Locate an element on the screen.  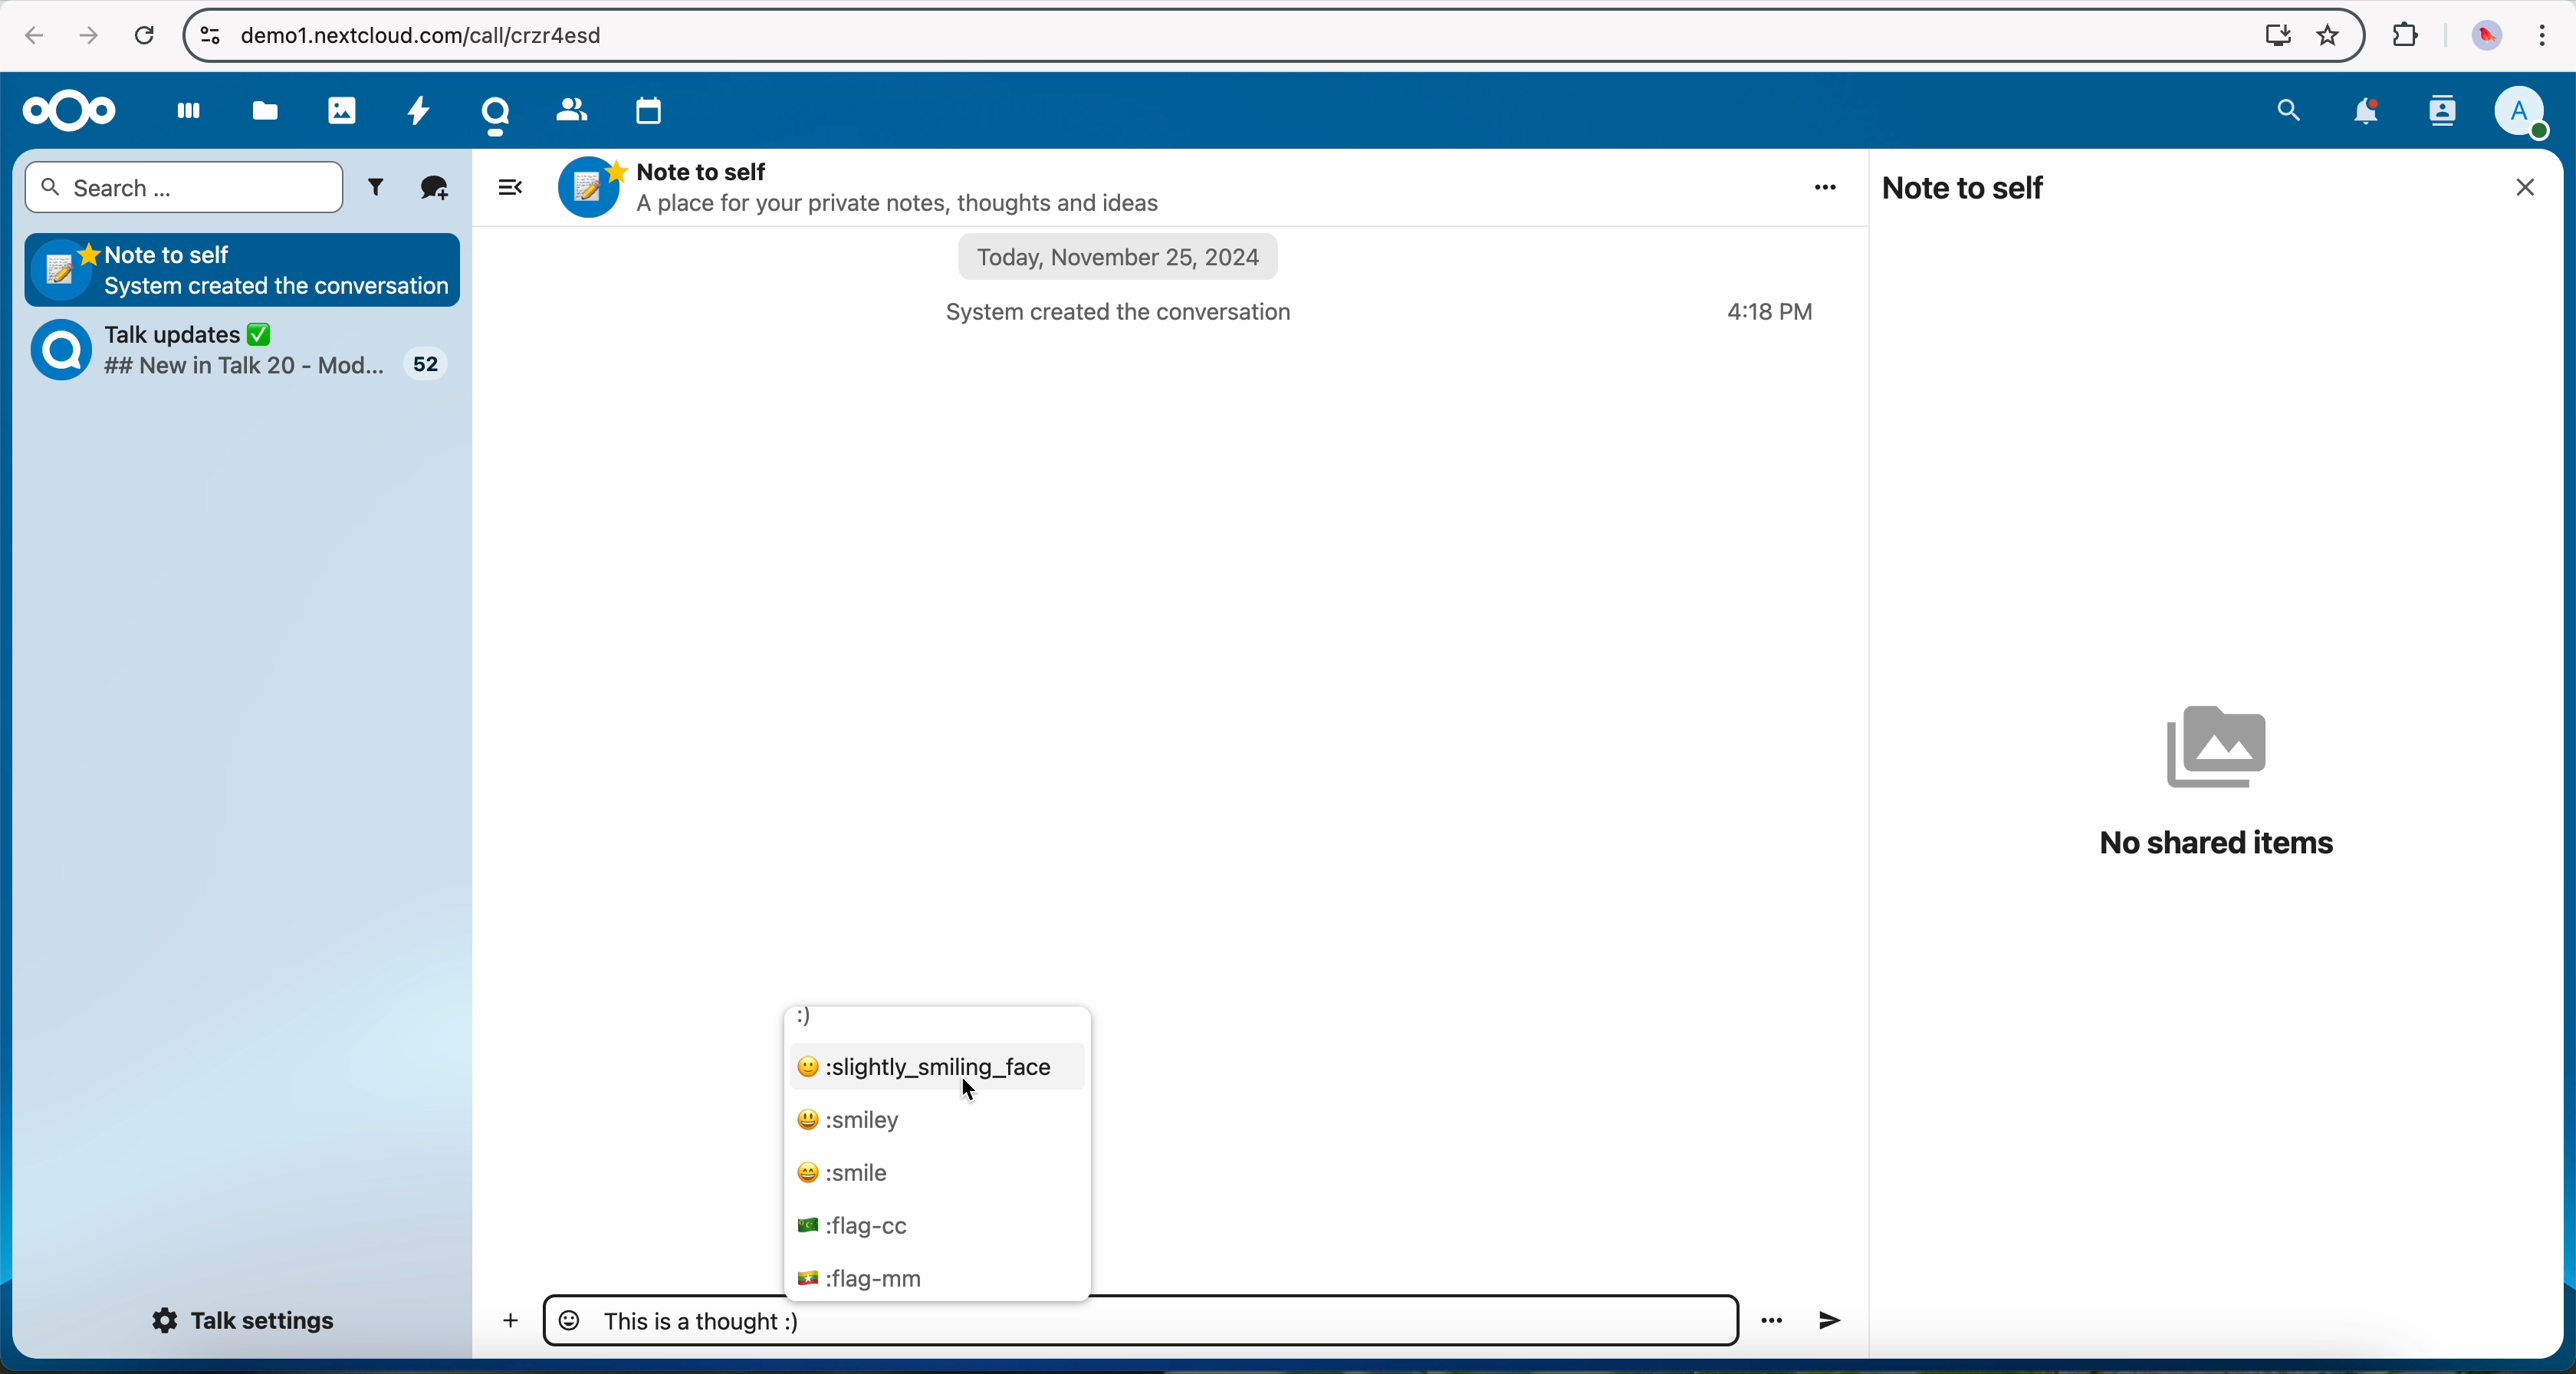
hour is located at coordinates (1774, 313).